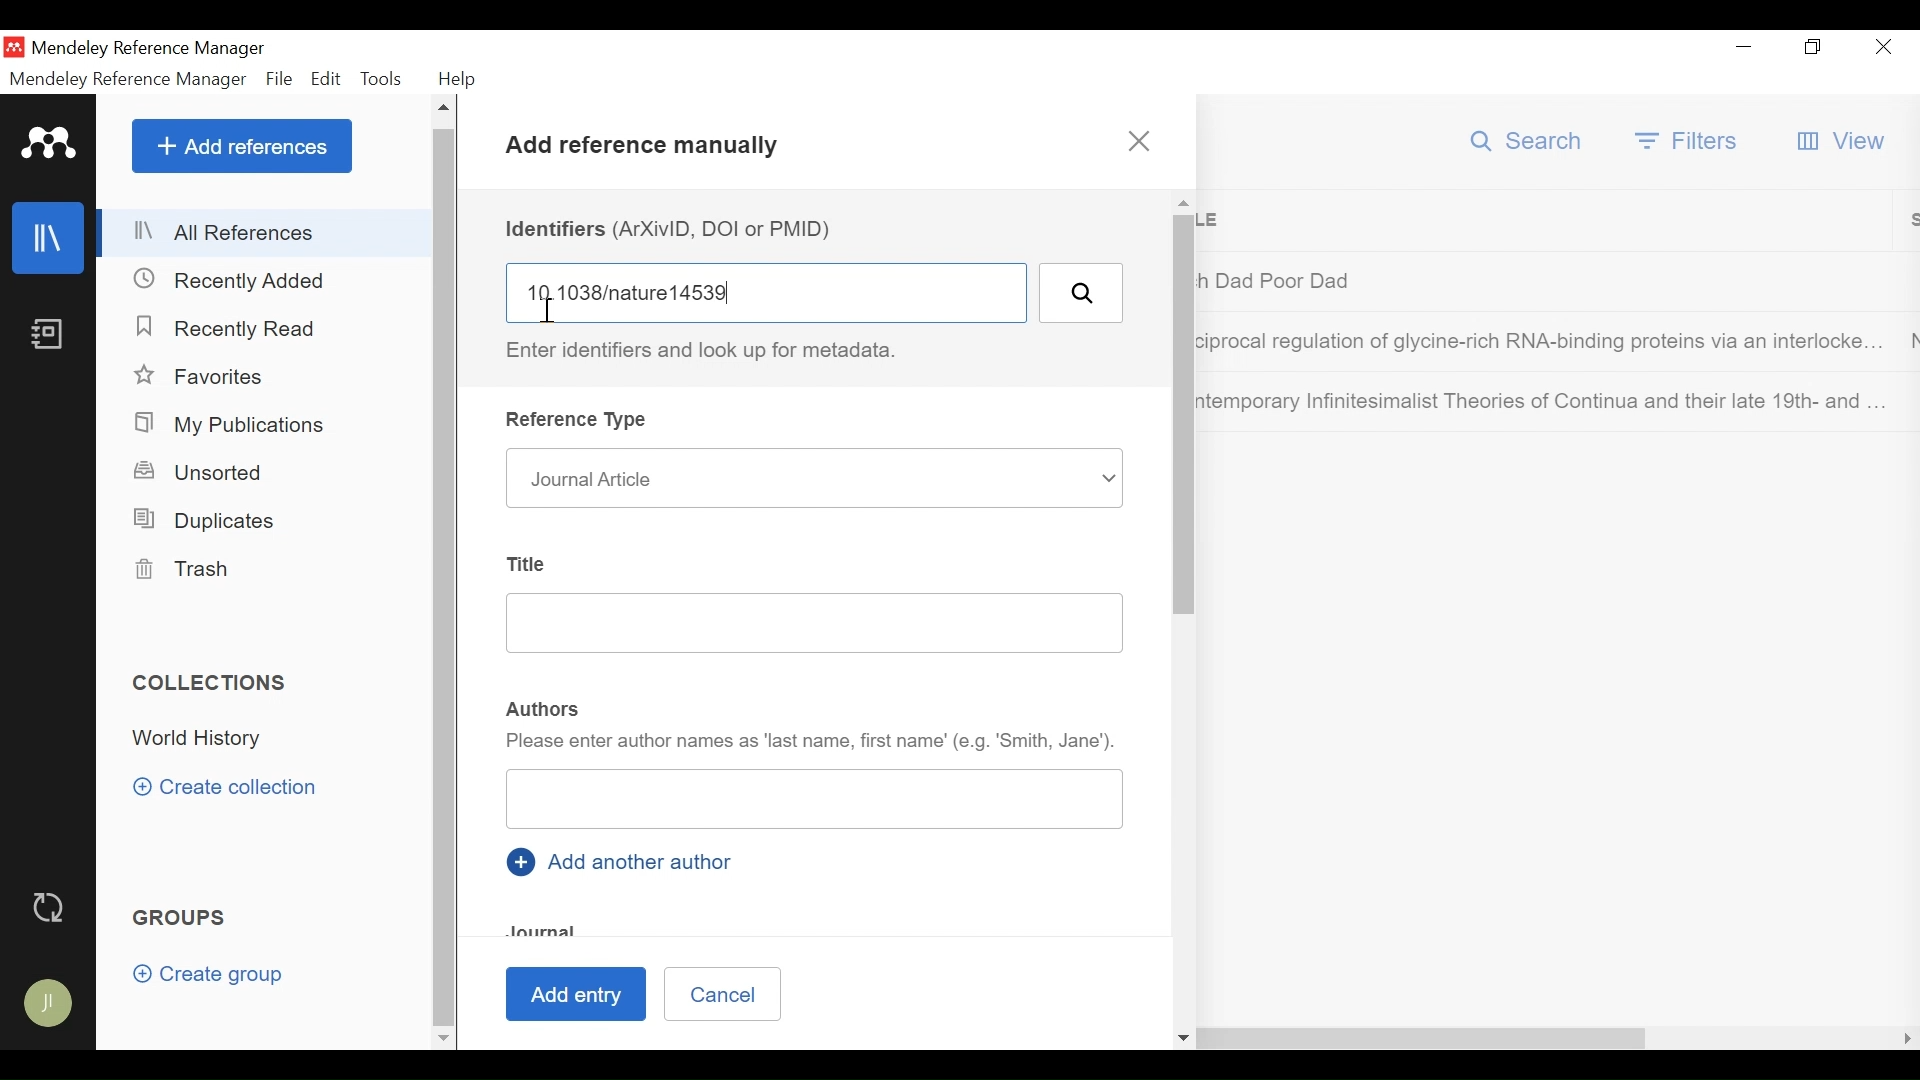  Describe the element at coordinates (811, 745) in the screenshot. I see `Please enter author names as "last name, first name' (e.g. "Smith, Jane').` at that location.